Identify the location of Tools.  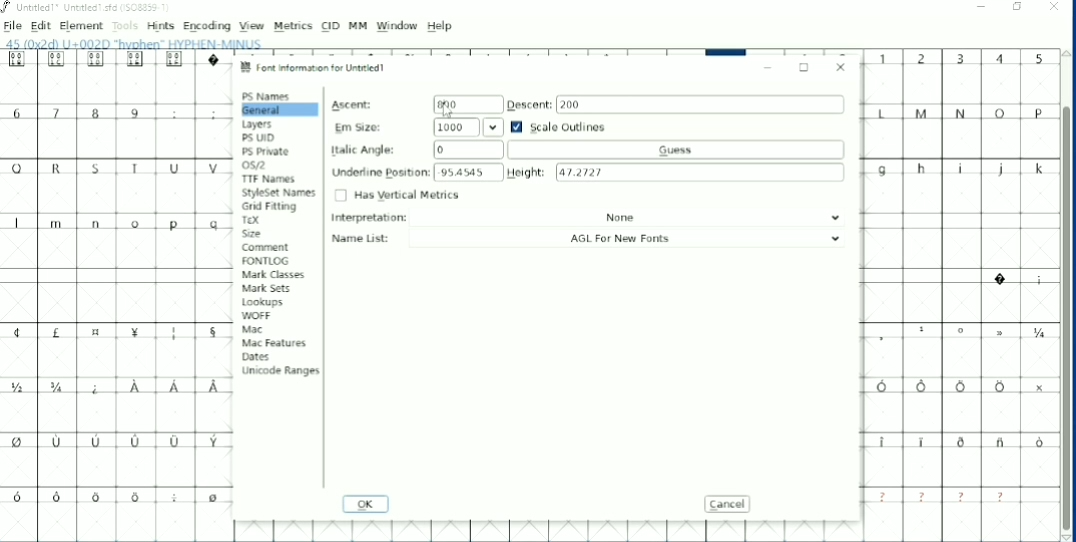
(125, 27).